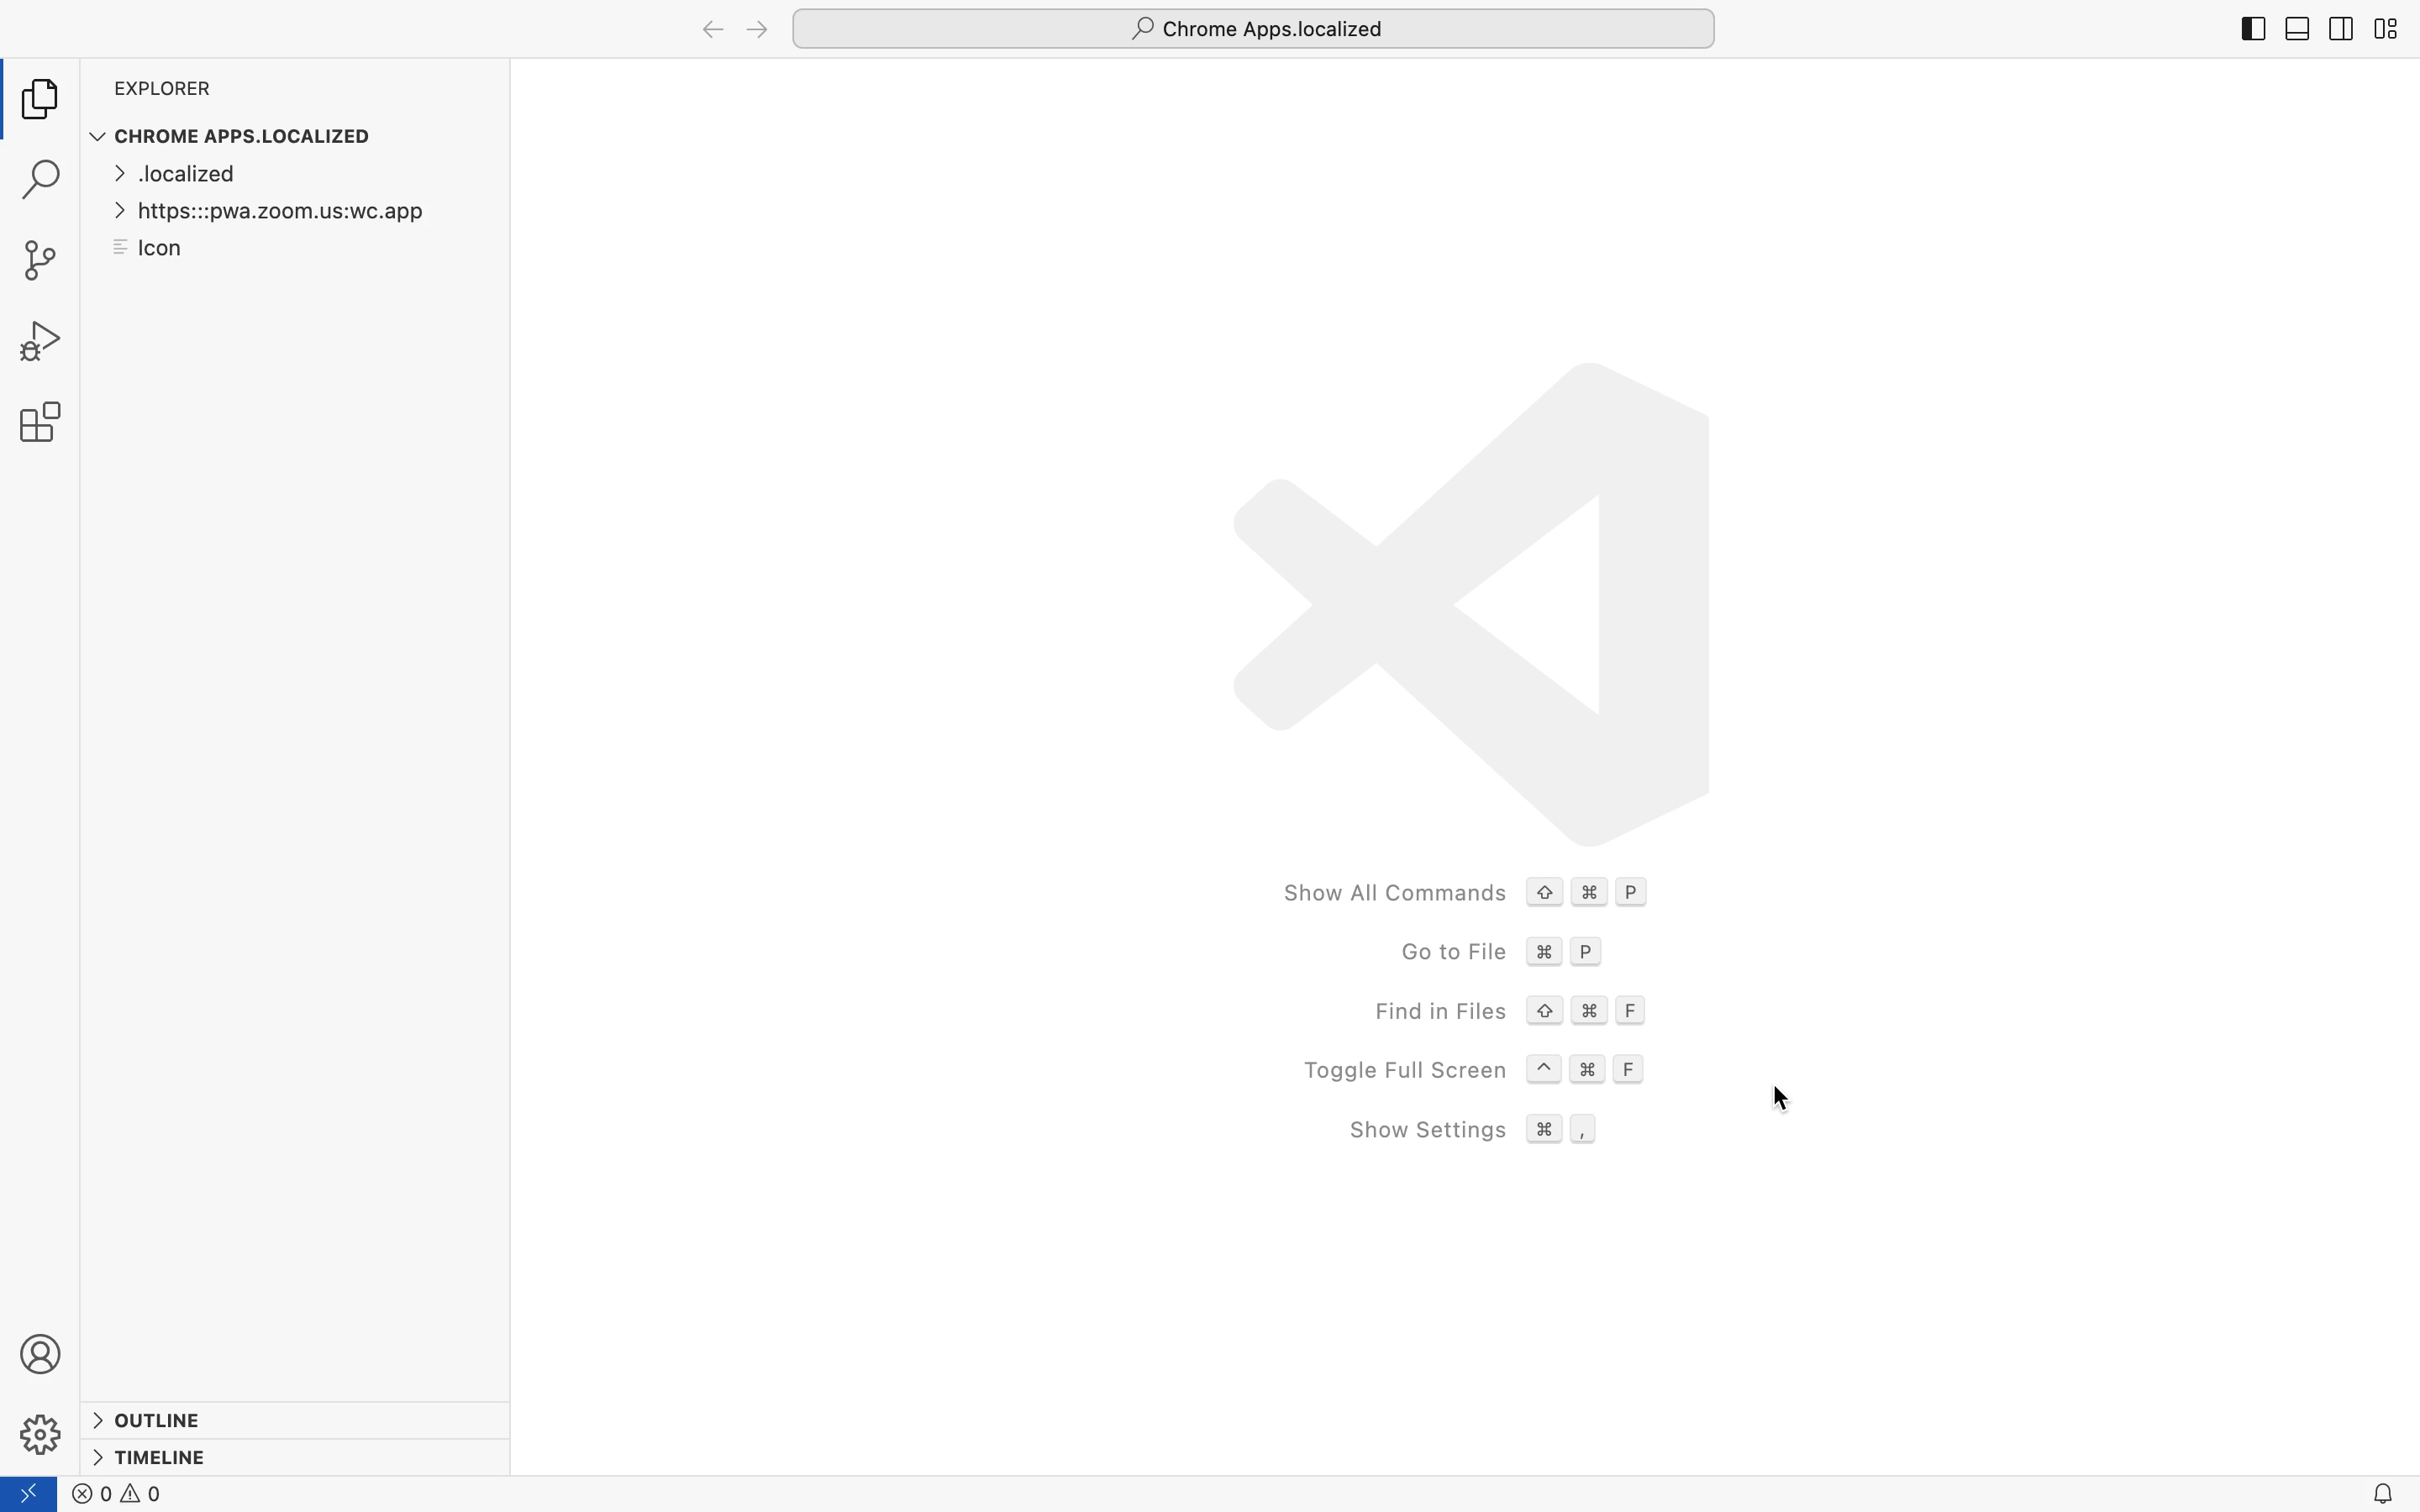 Image resolution: width=2420 pixels, height=1512 pixels. What do you see at coordinates (1784, 1100) in the screenshot?
I see `cursor` at bounding box center [1784, 1100].